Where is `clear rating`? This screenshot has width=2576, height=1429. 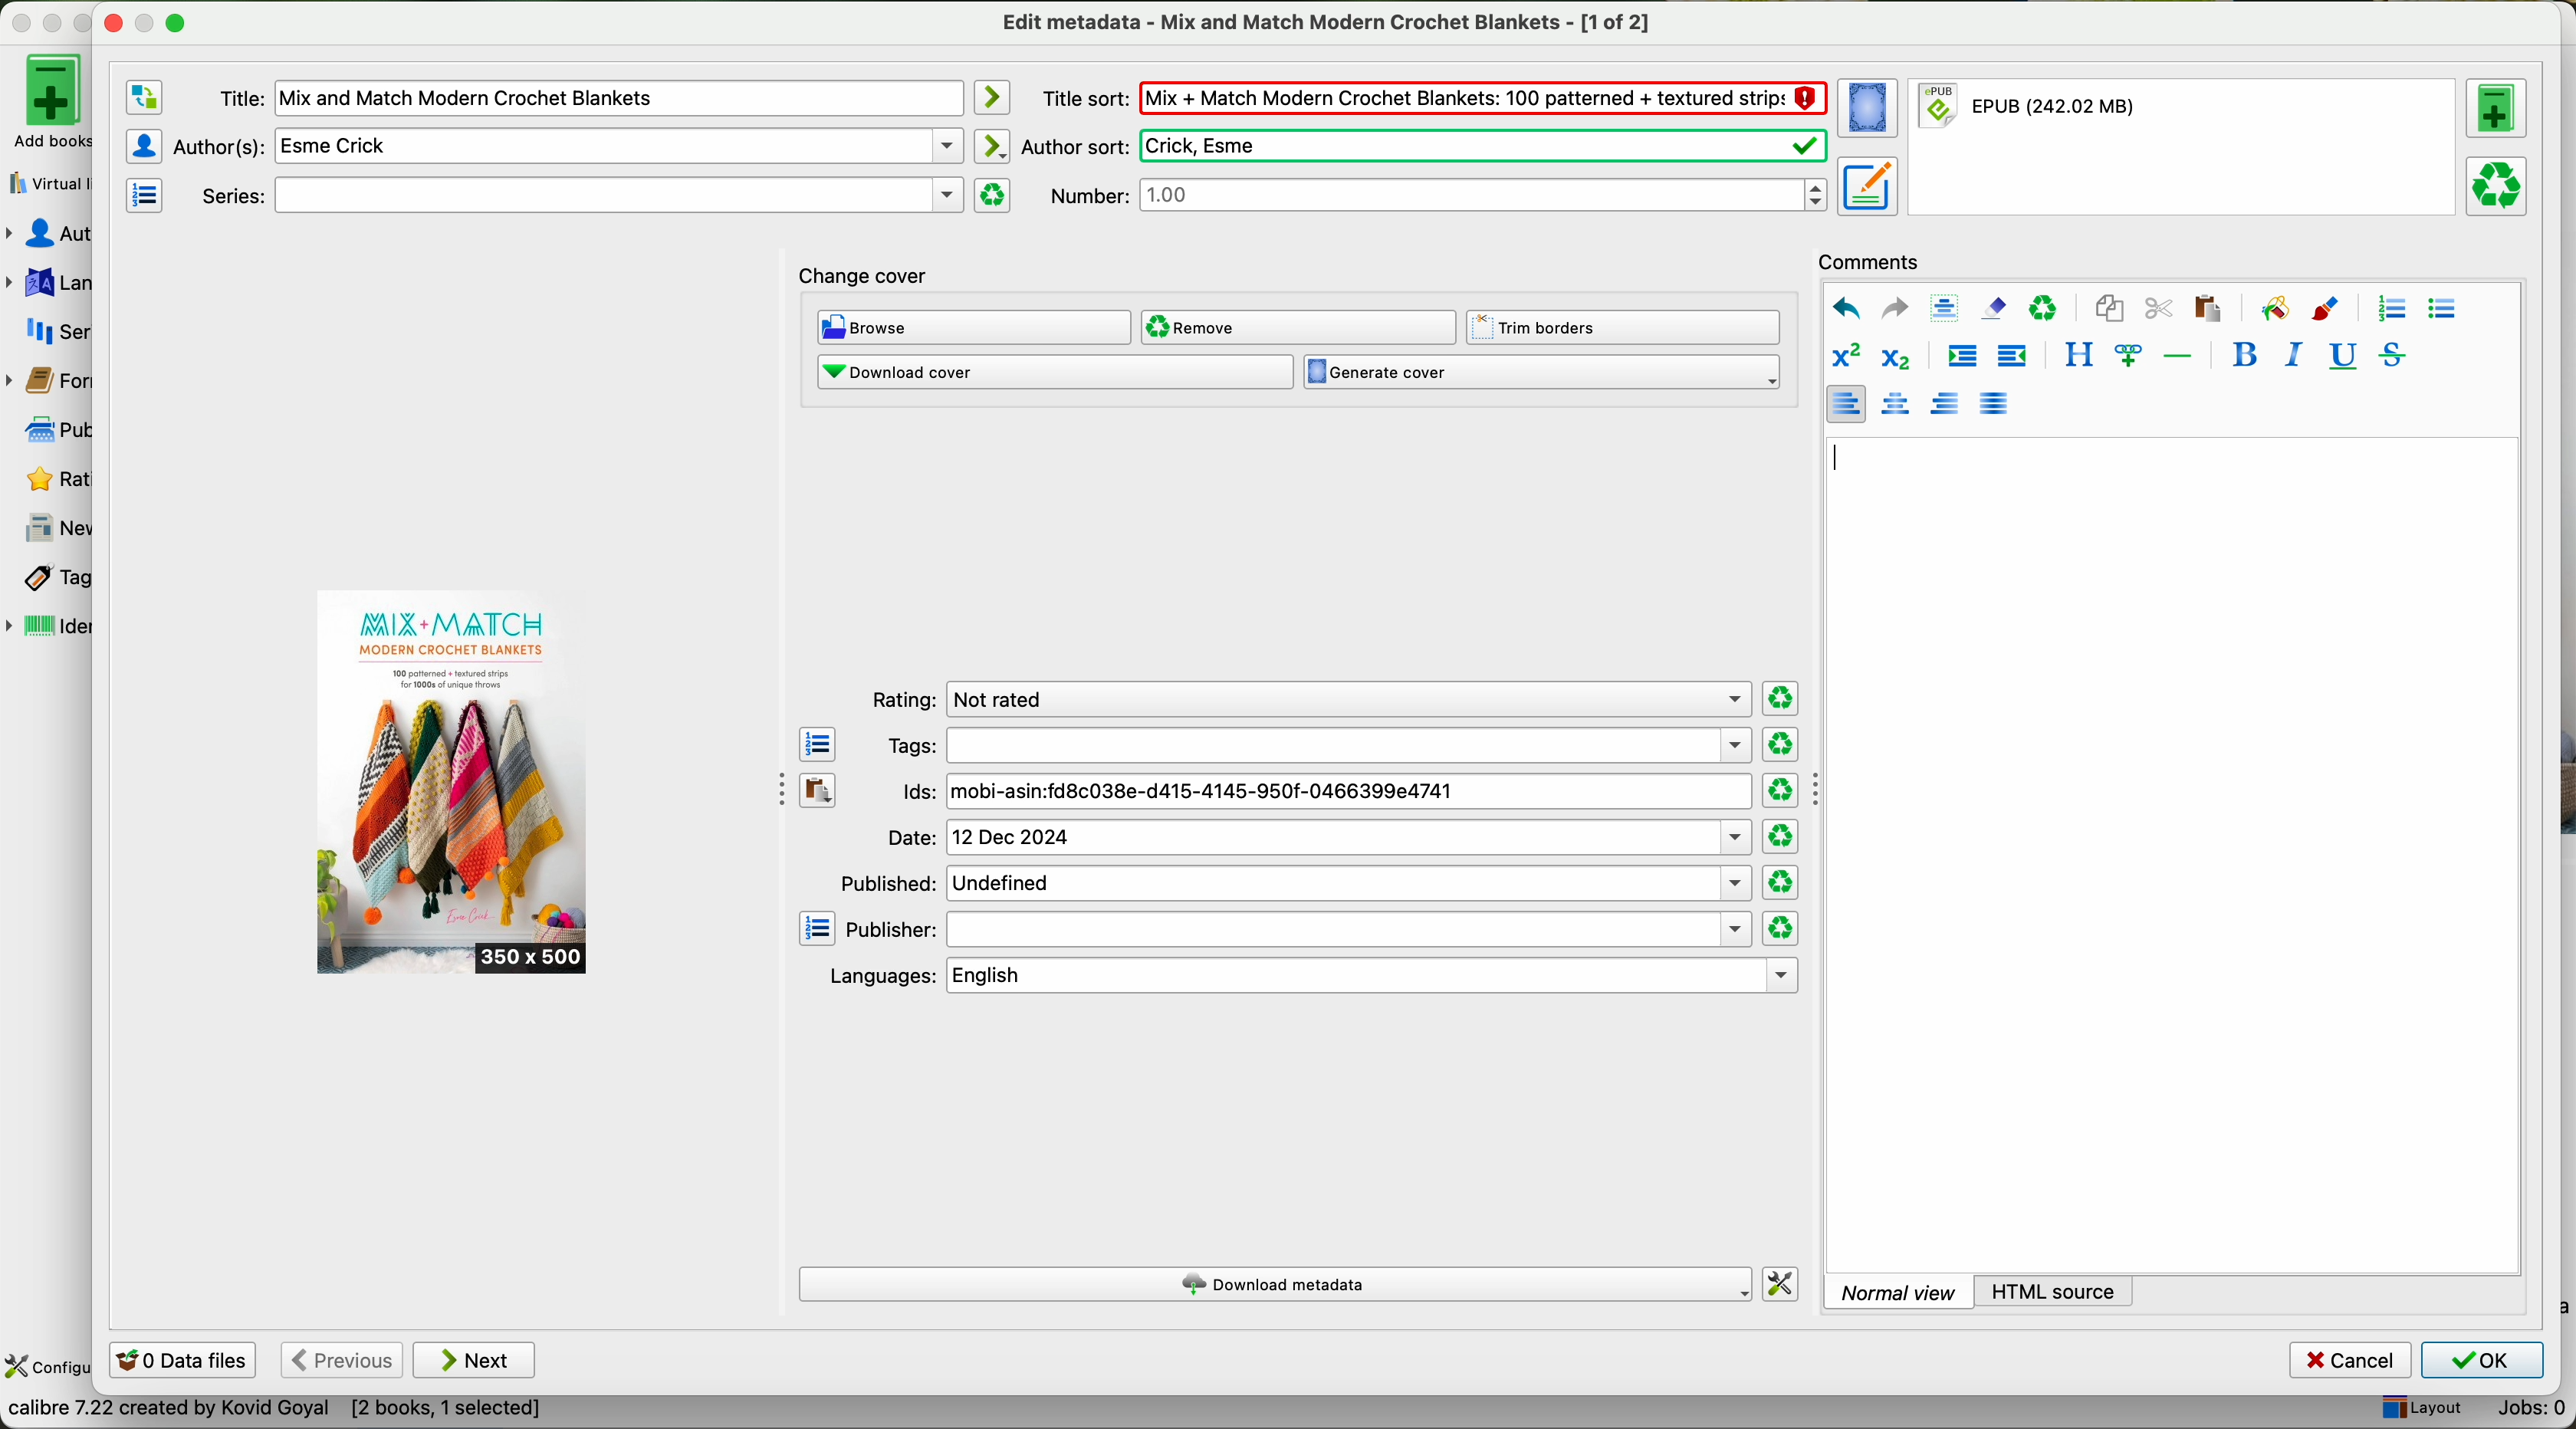 clear rating is located at coordinates (1780, 837).